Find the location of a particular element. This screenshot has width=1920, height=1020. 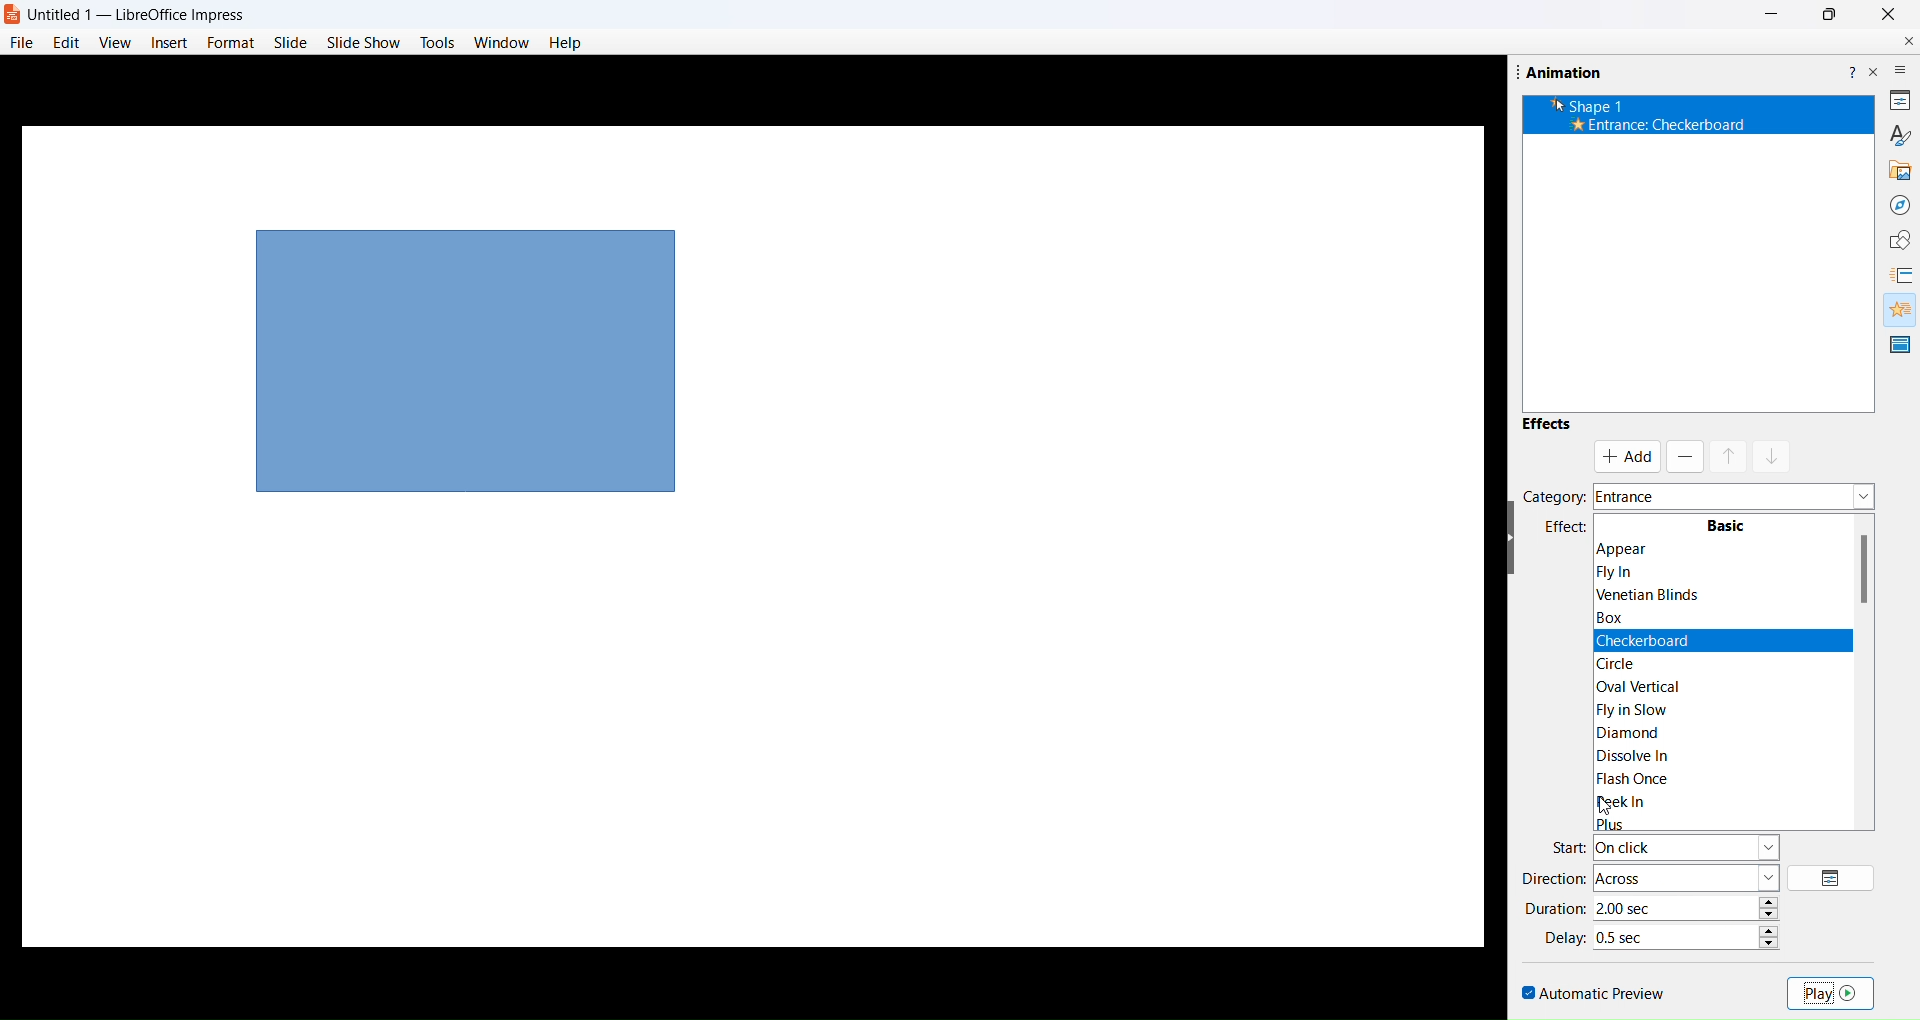

increase/decrease is located at coordinates (1772, 906).